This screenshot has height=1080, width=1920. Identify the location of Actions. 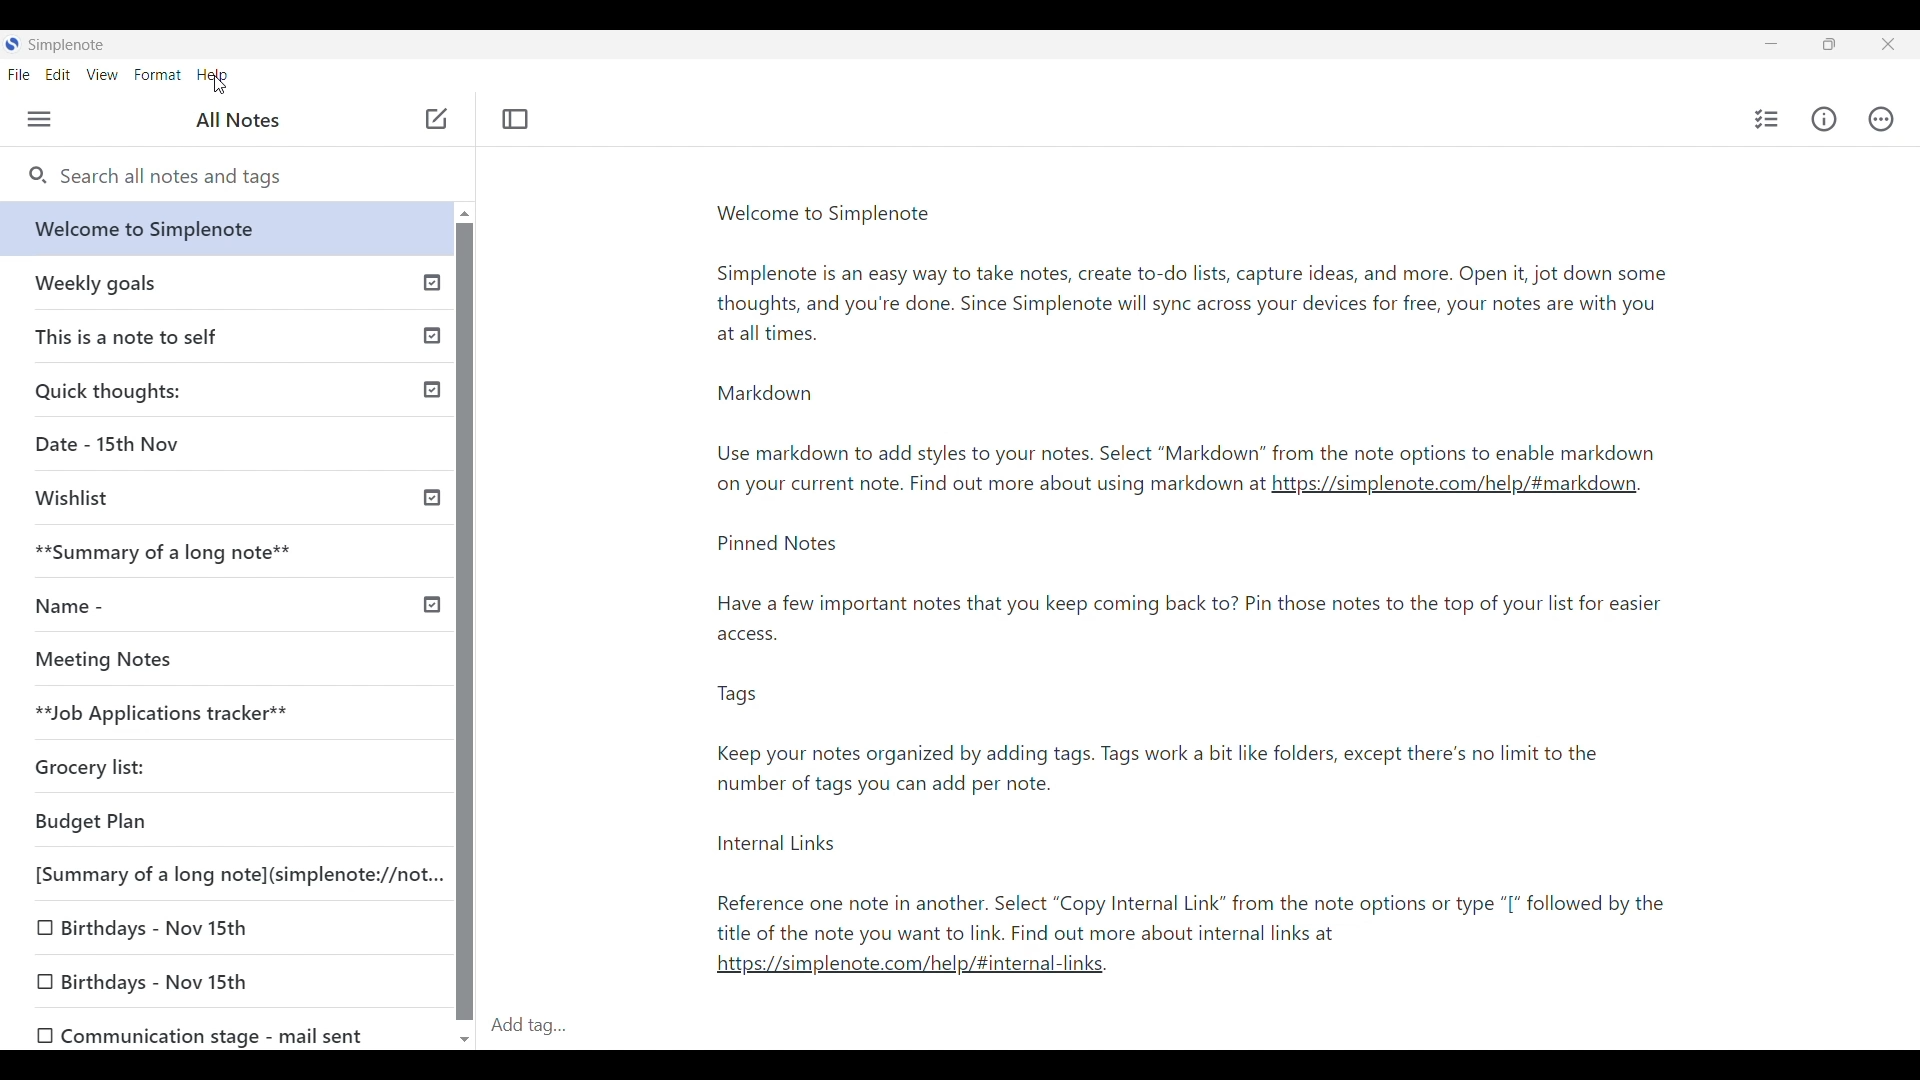
(1882, 119).